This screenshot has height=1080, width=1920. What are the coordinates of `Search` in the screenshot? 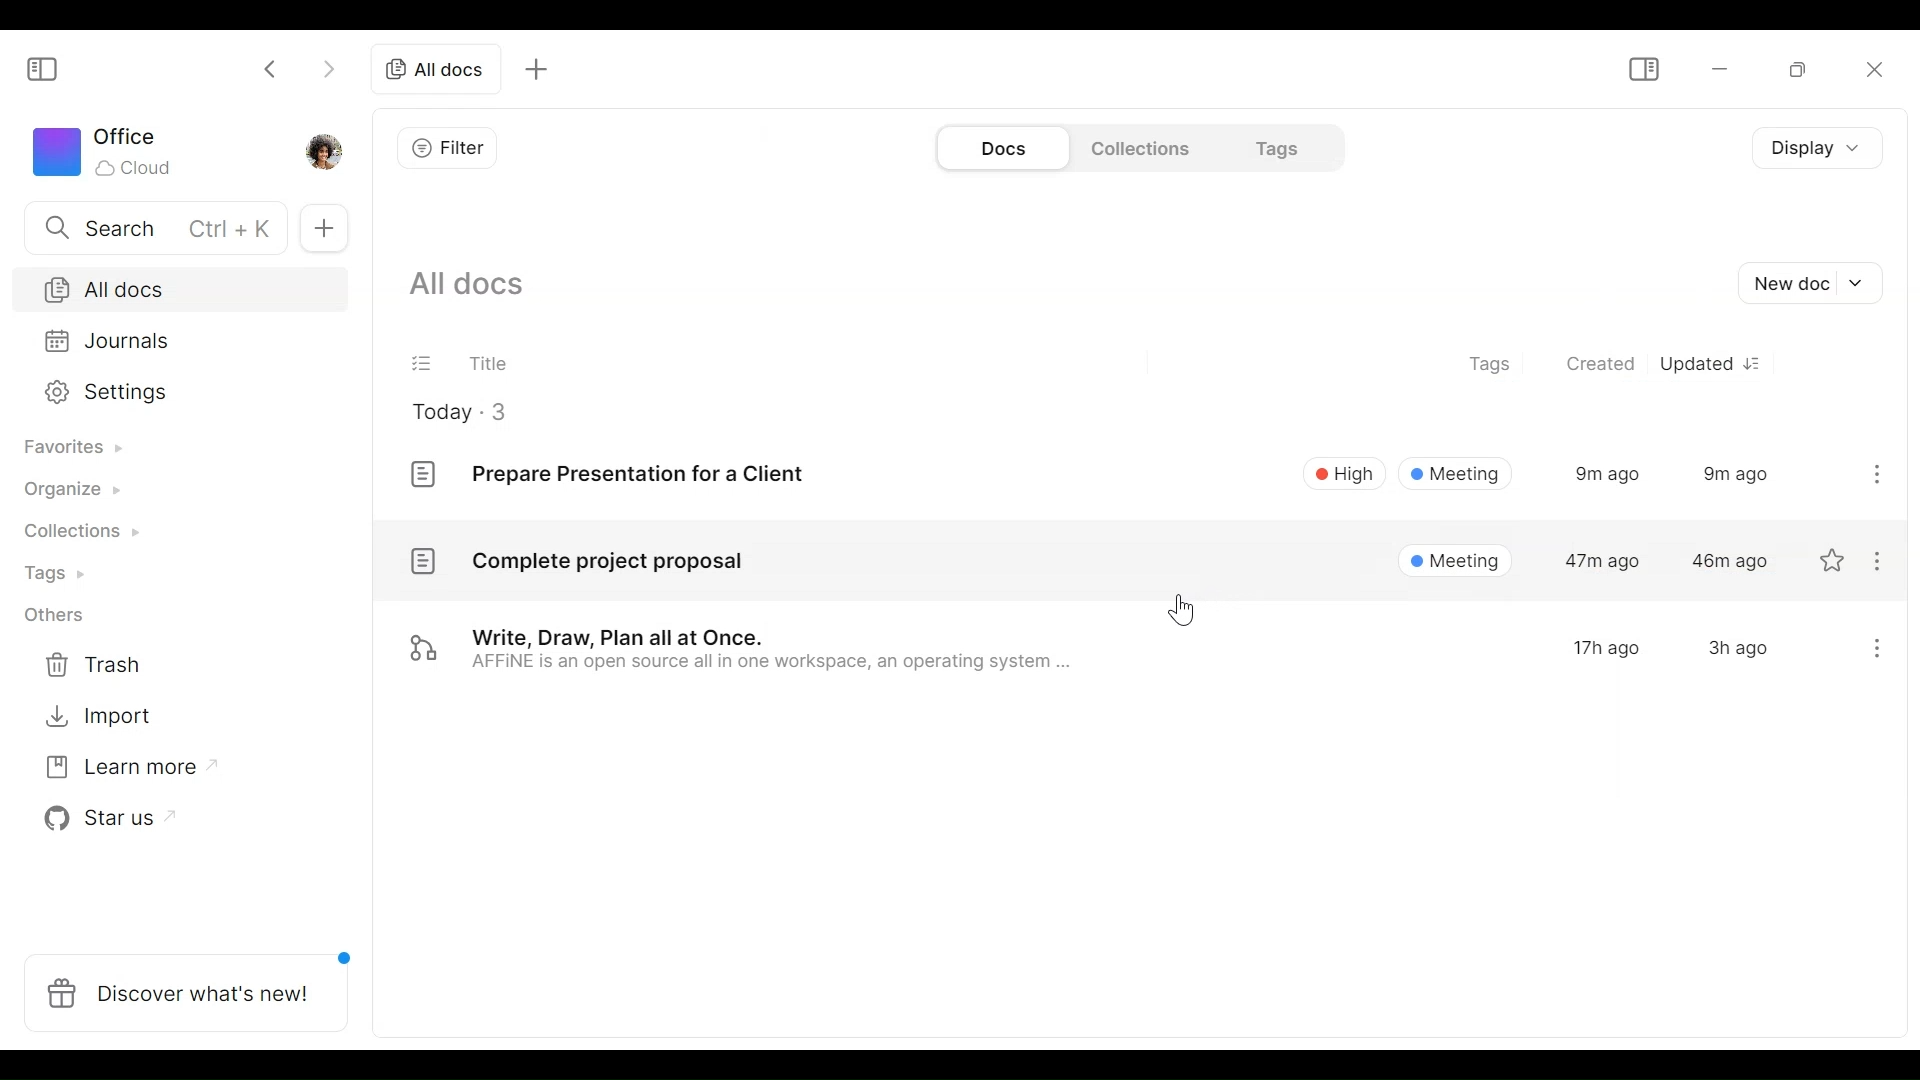 It's located at (148, 227).